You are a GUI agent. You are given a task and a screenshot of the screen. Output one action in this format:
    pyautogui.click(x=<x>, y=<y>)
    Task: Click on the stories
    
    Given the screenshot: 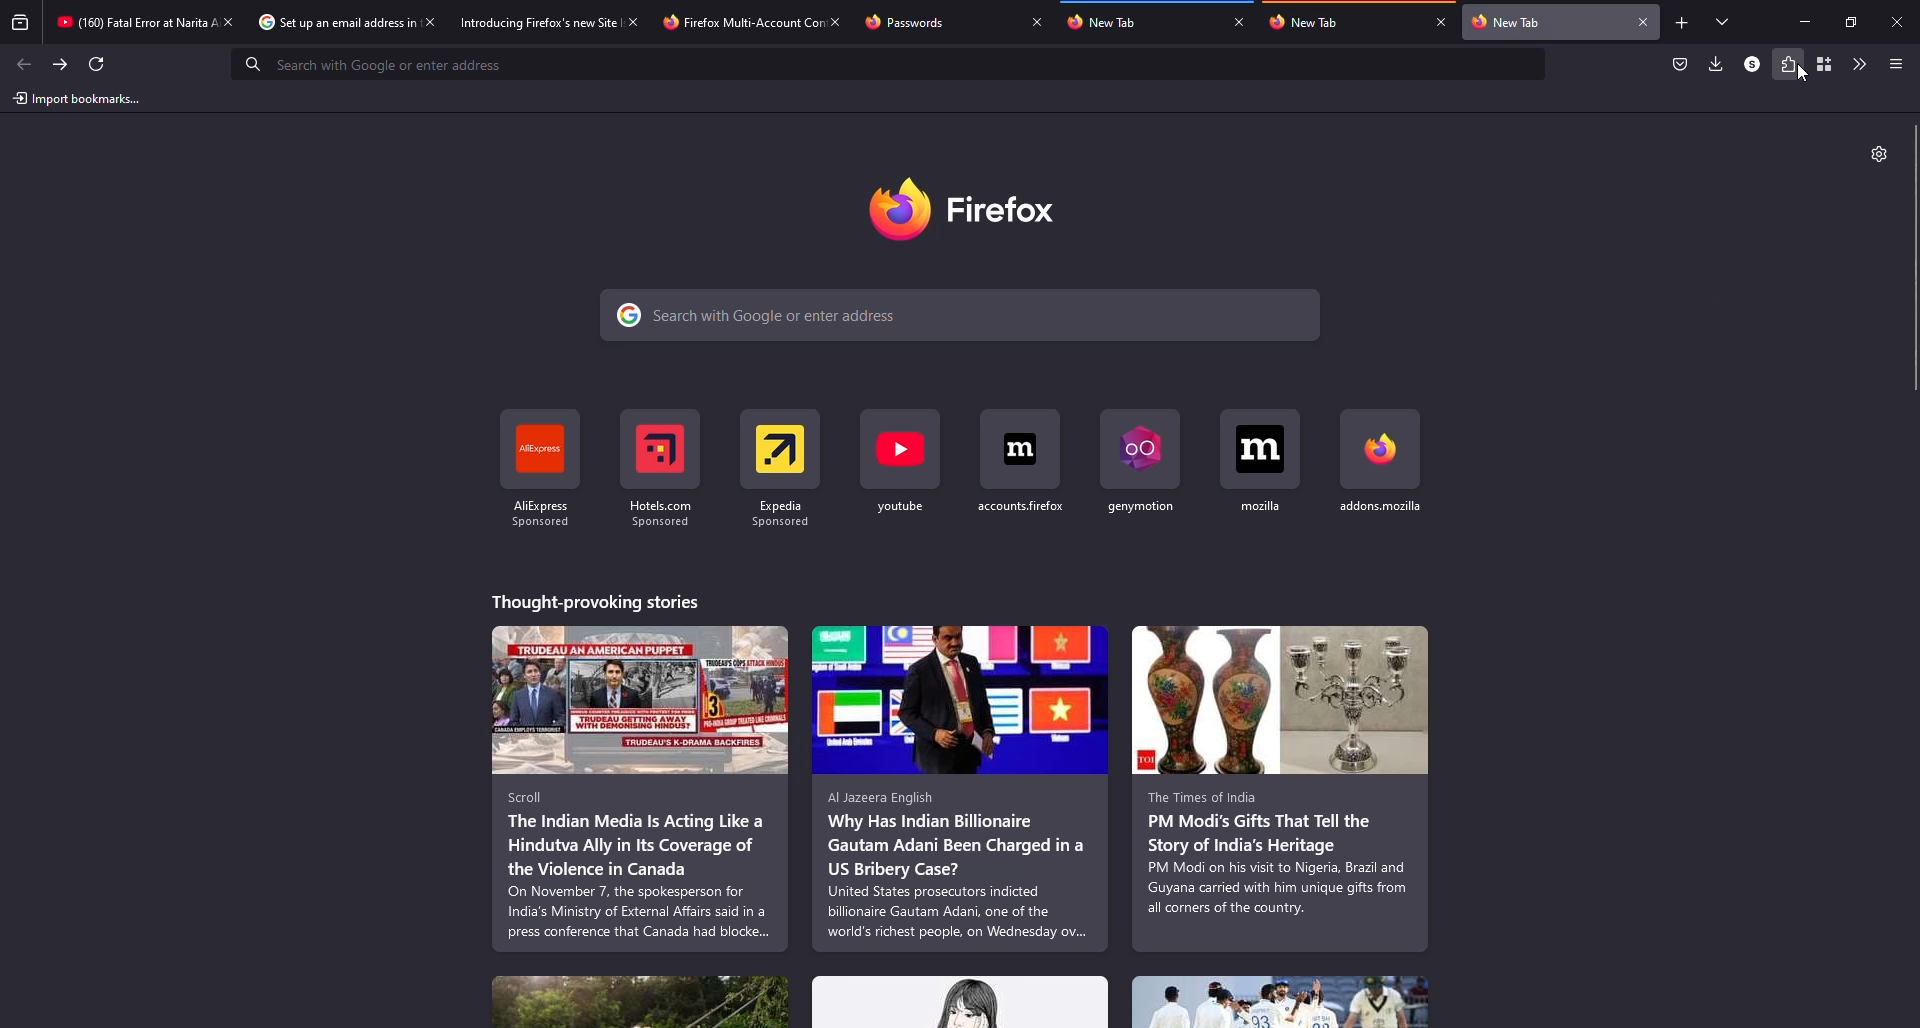 What is the action you would take?
    pyautogui.click(x=1282, y=788)
    